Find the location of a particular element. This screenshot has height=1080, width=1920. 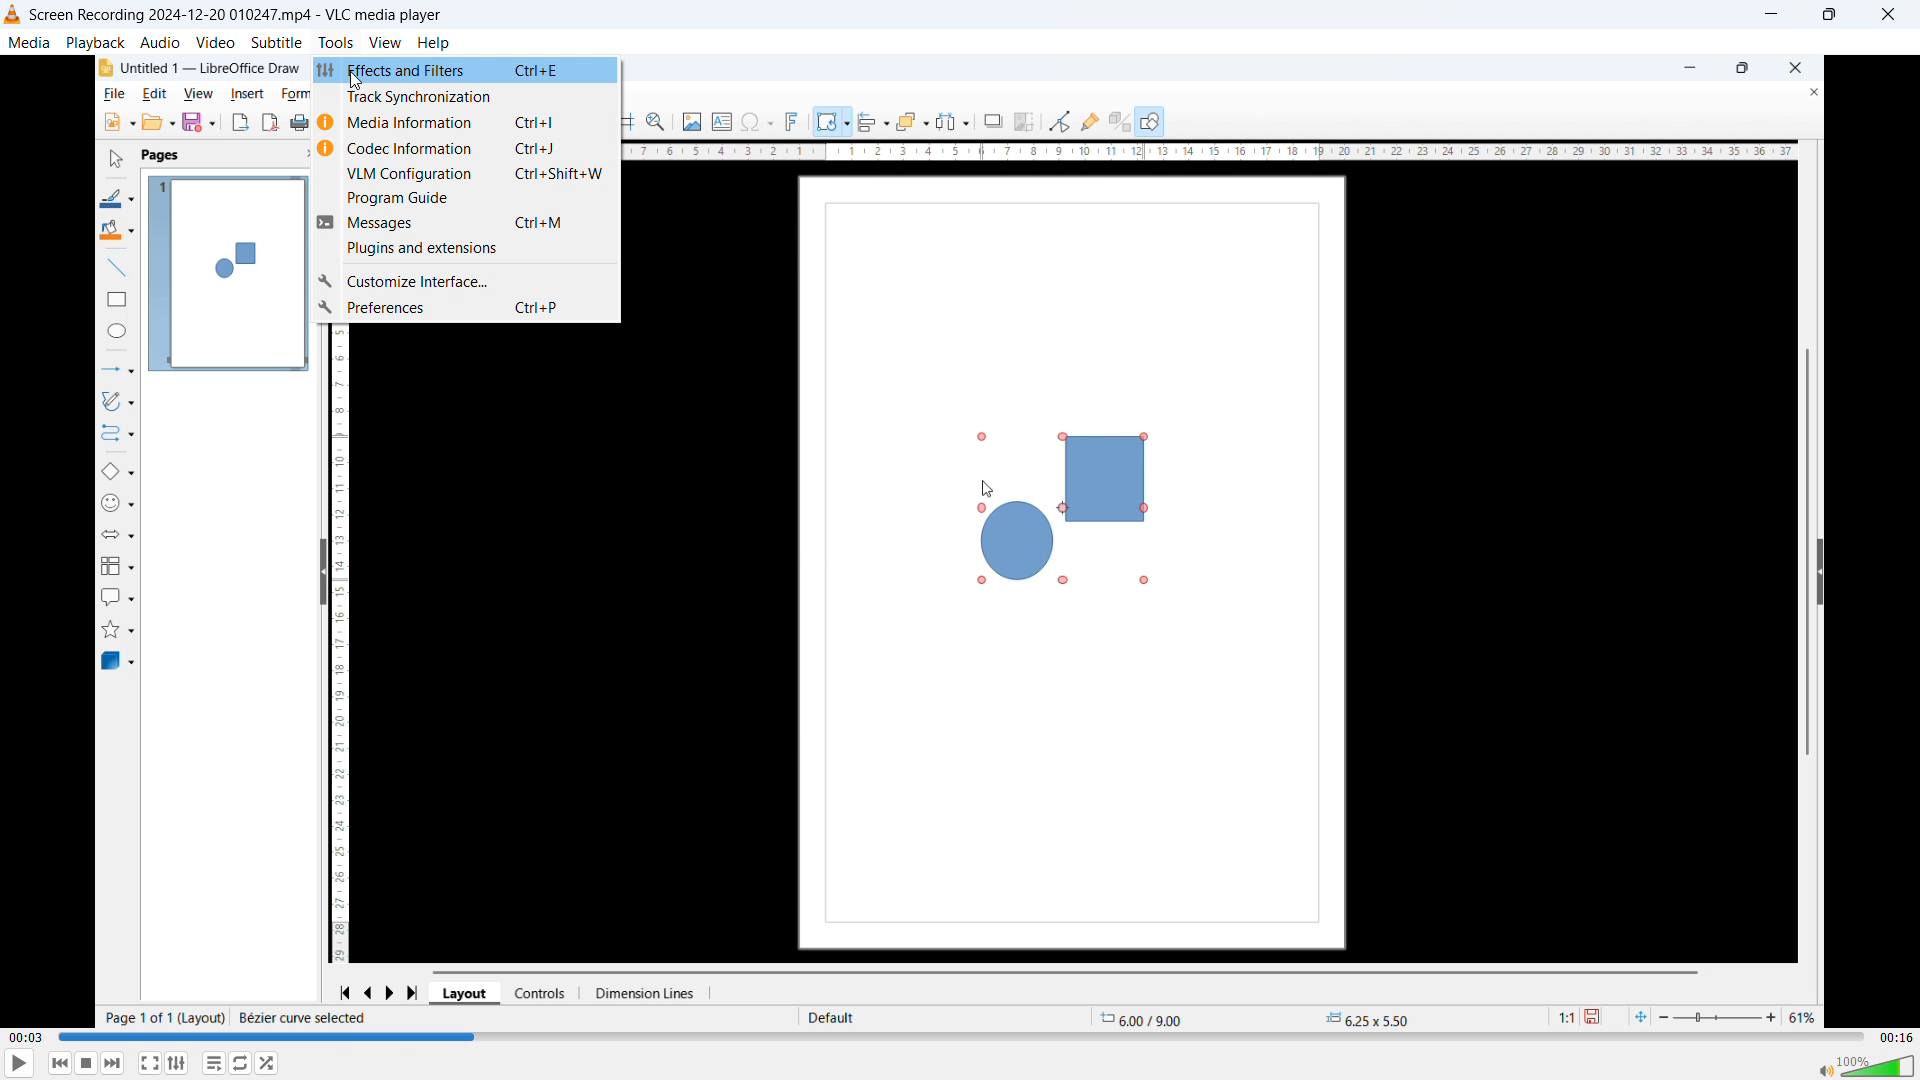

Preferences  is located at coordinates (465, 308).